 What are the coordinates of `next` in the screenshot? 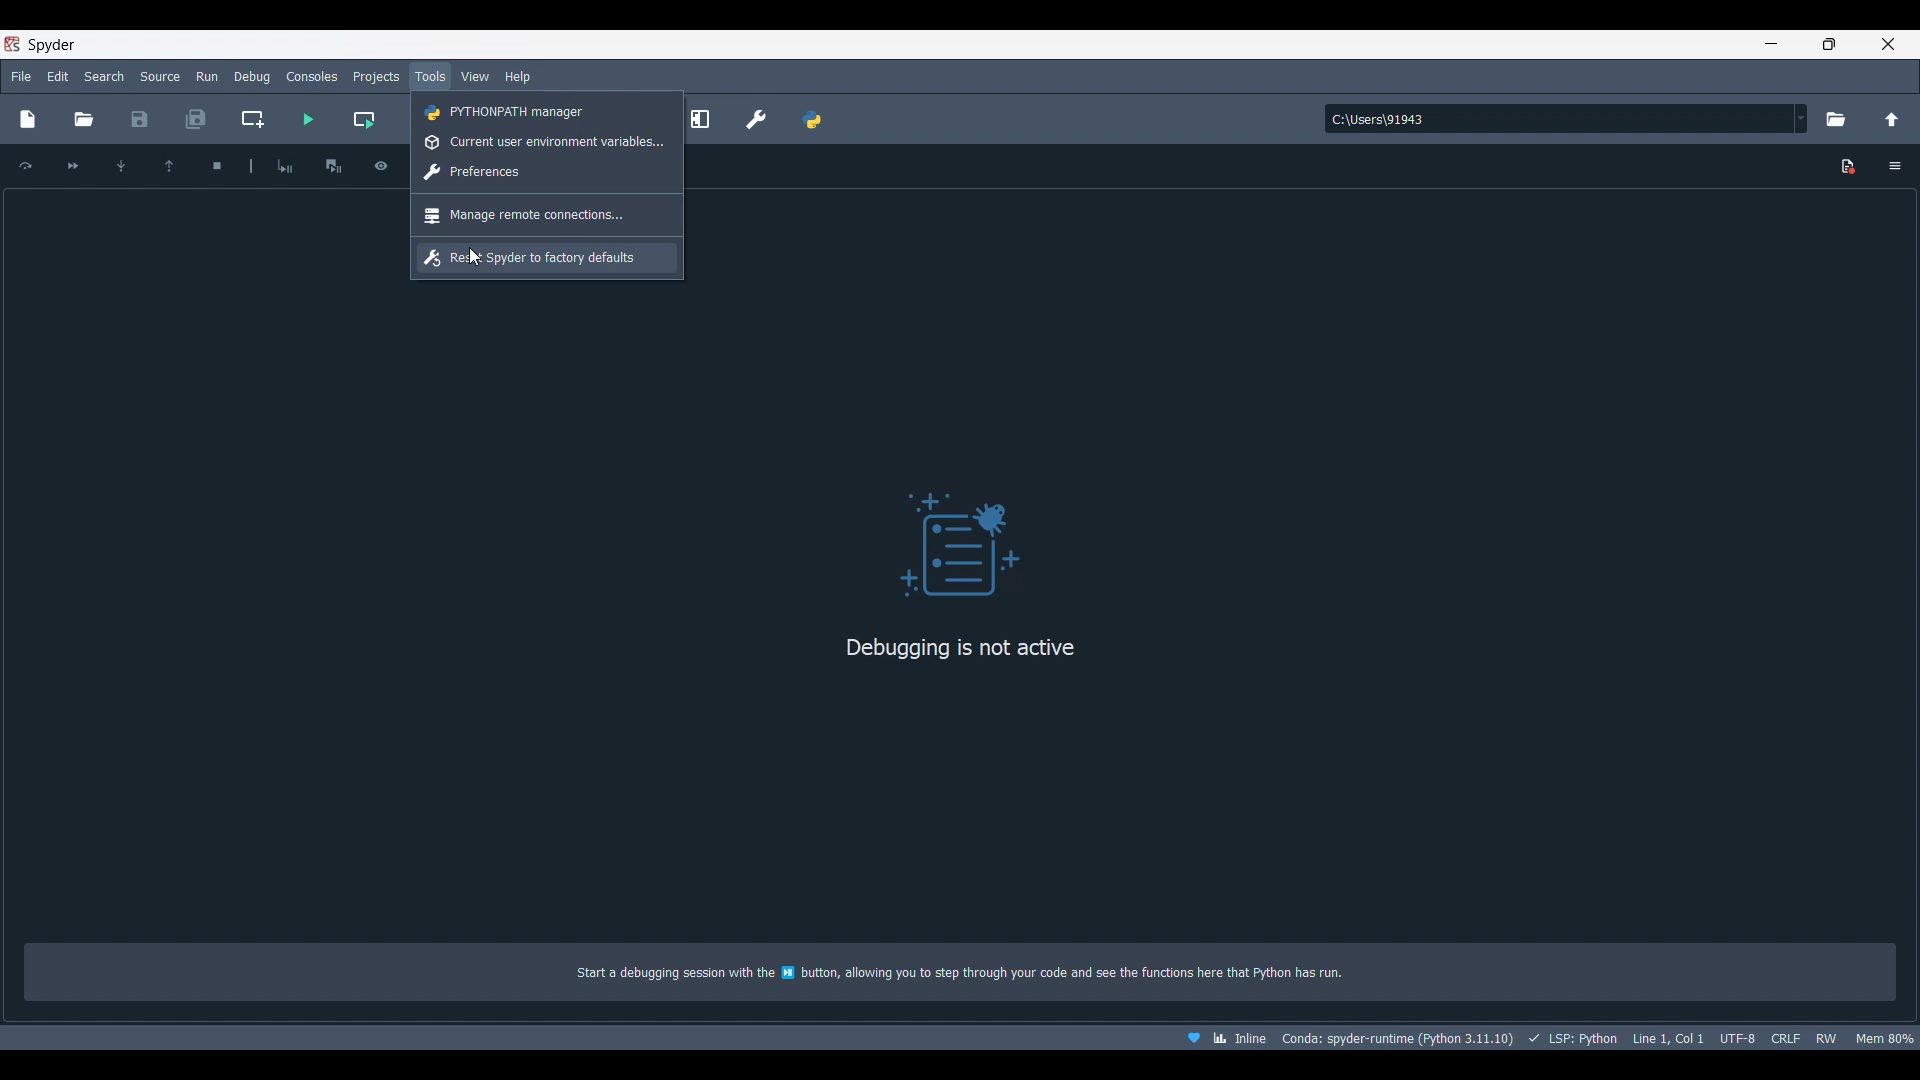 It's located at (286, 165).